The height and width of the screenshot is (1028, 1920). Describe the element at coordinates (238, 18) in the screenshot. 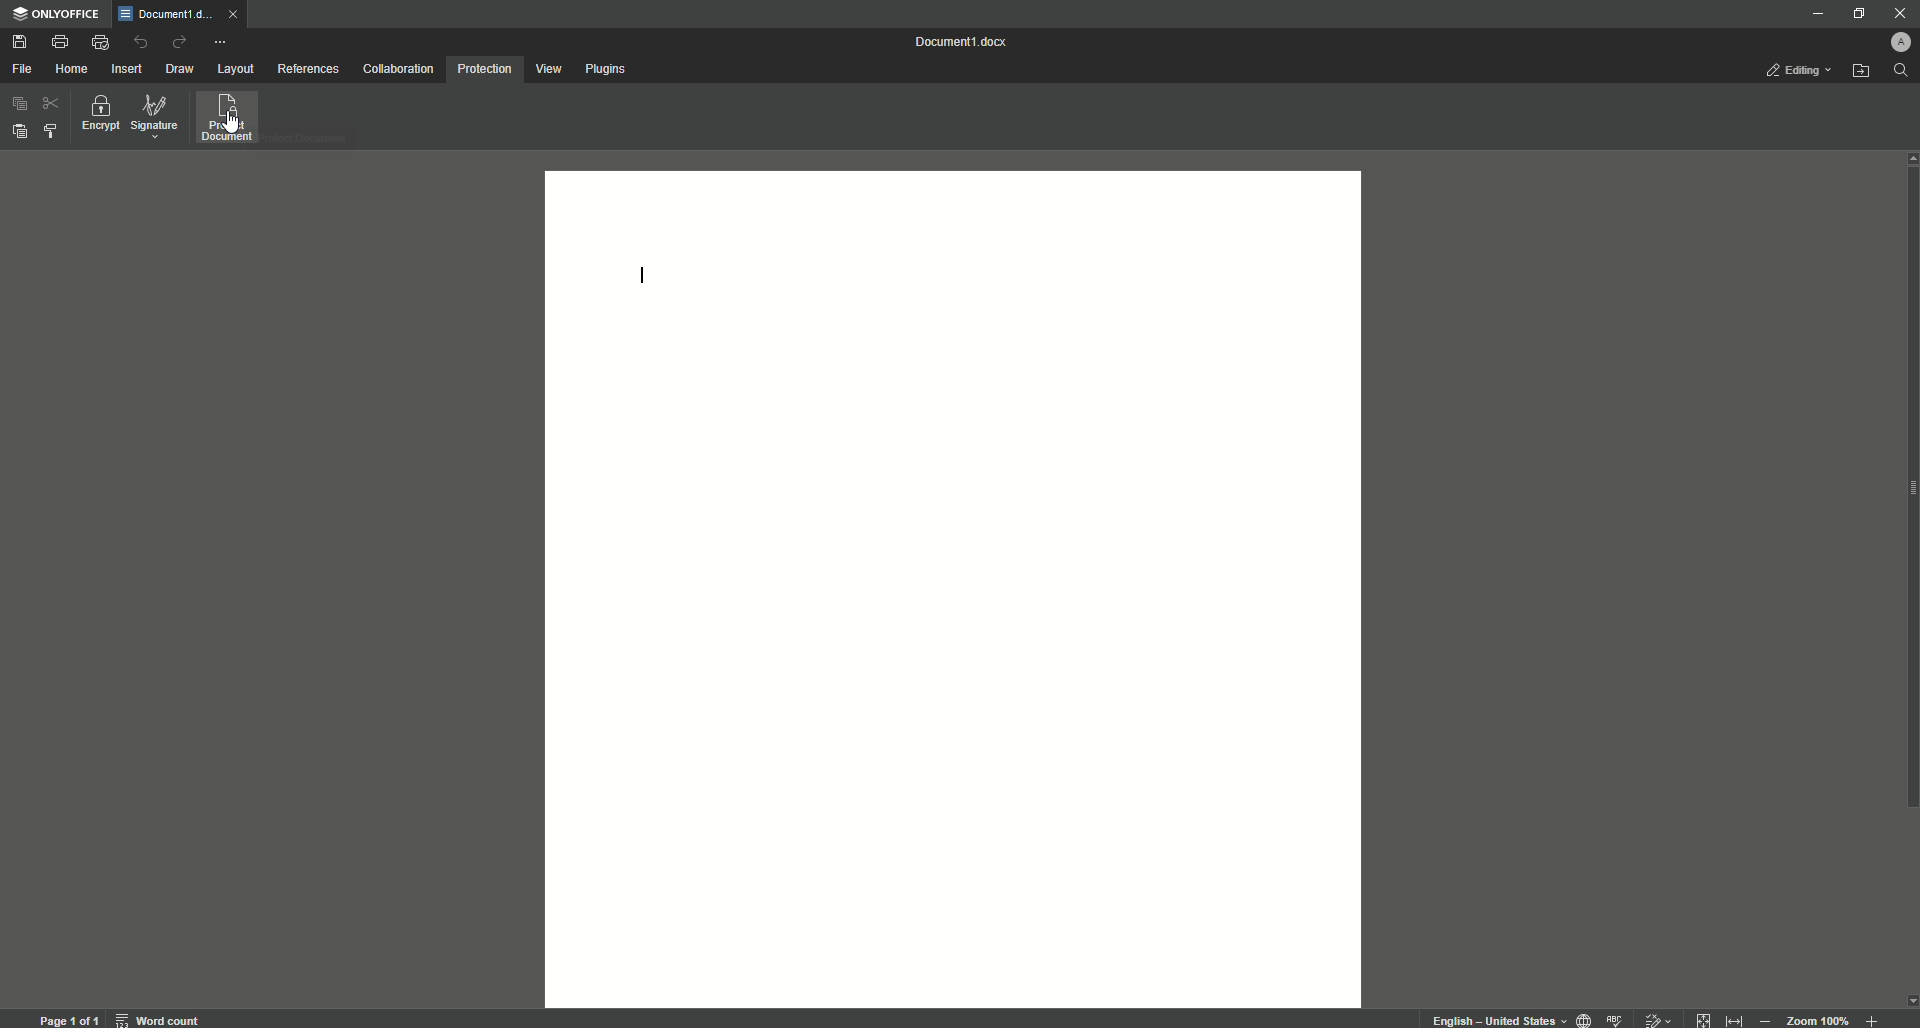

I see `close` at that location.